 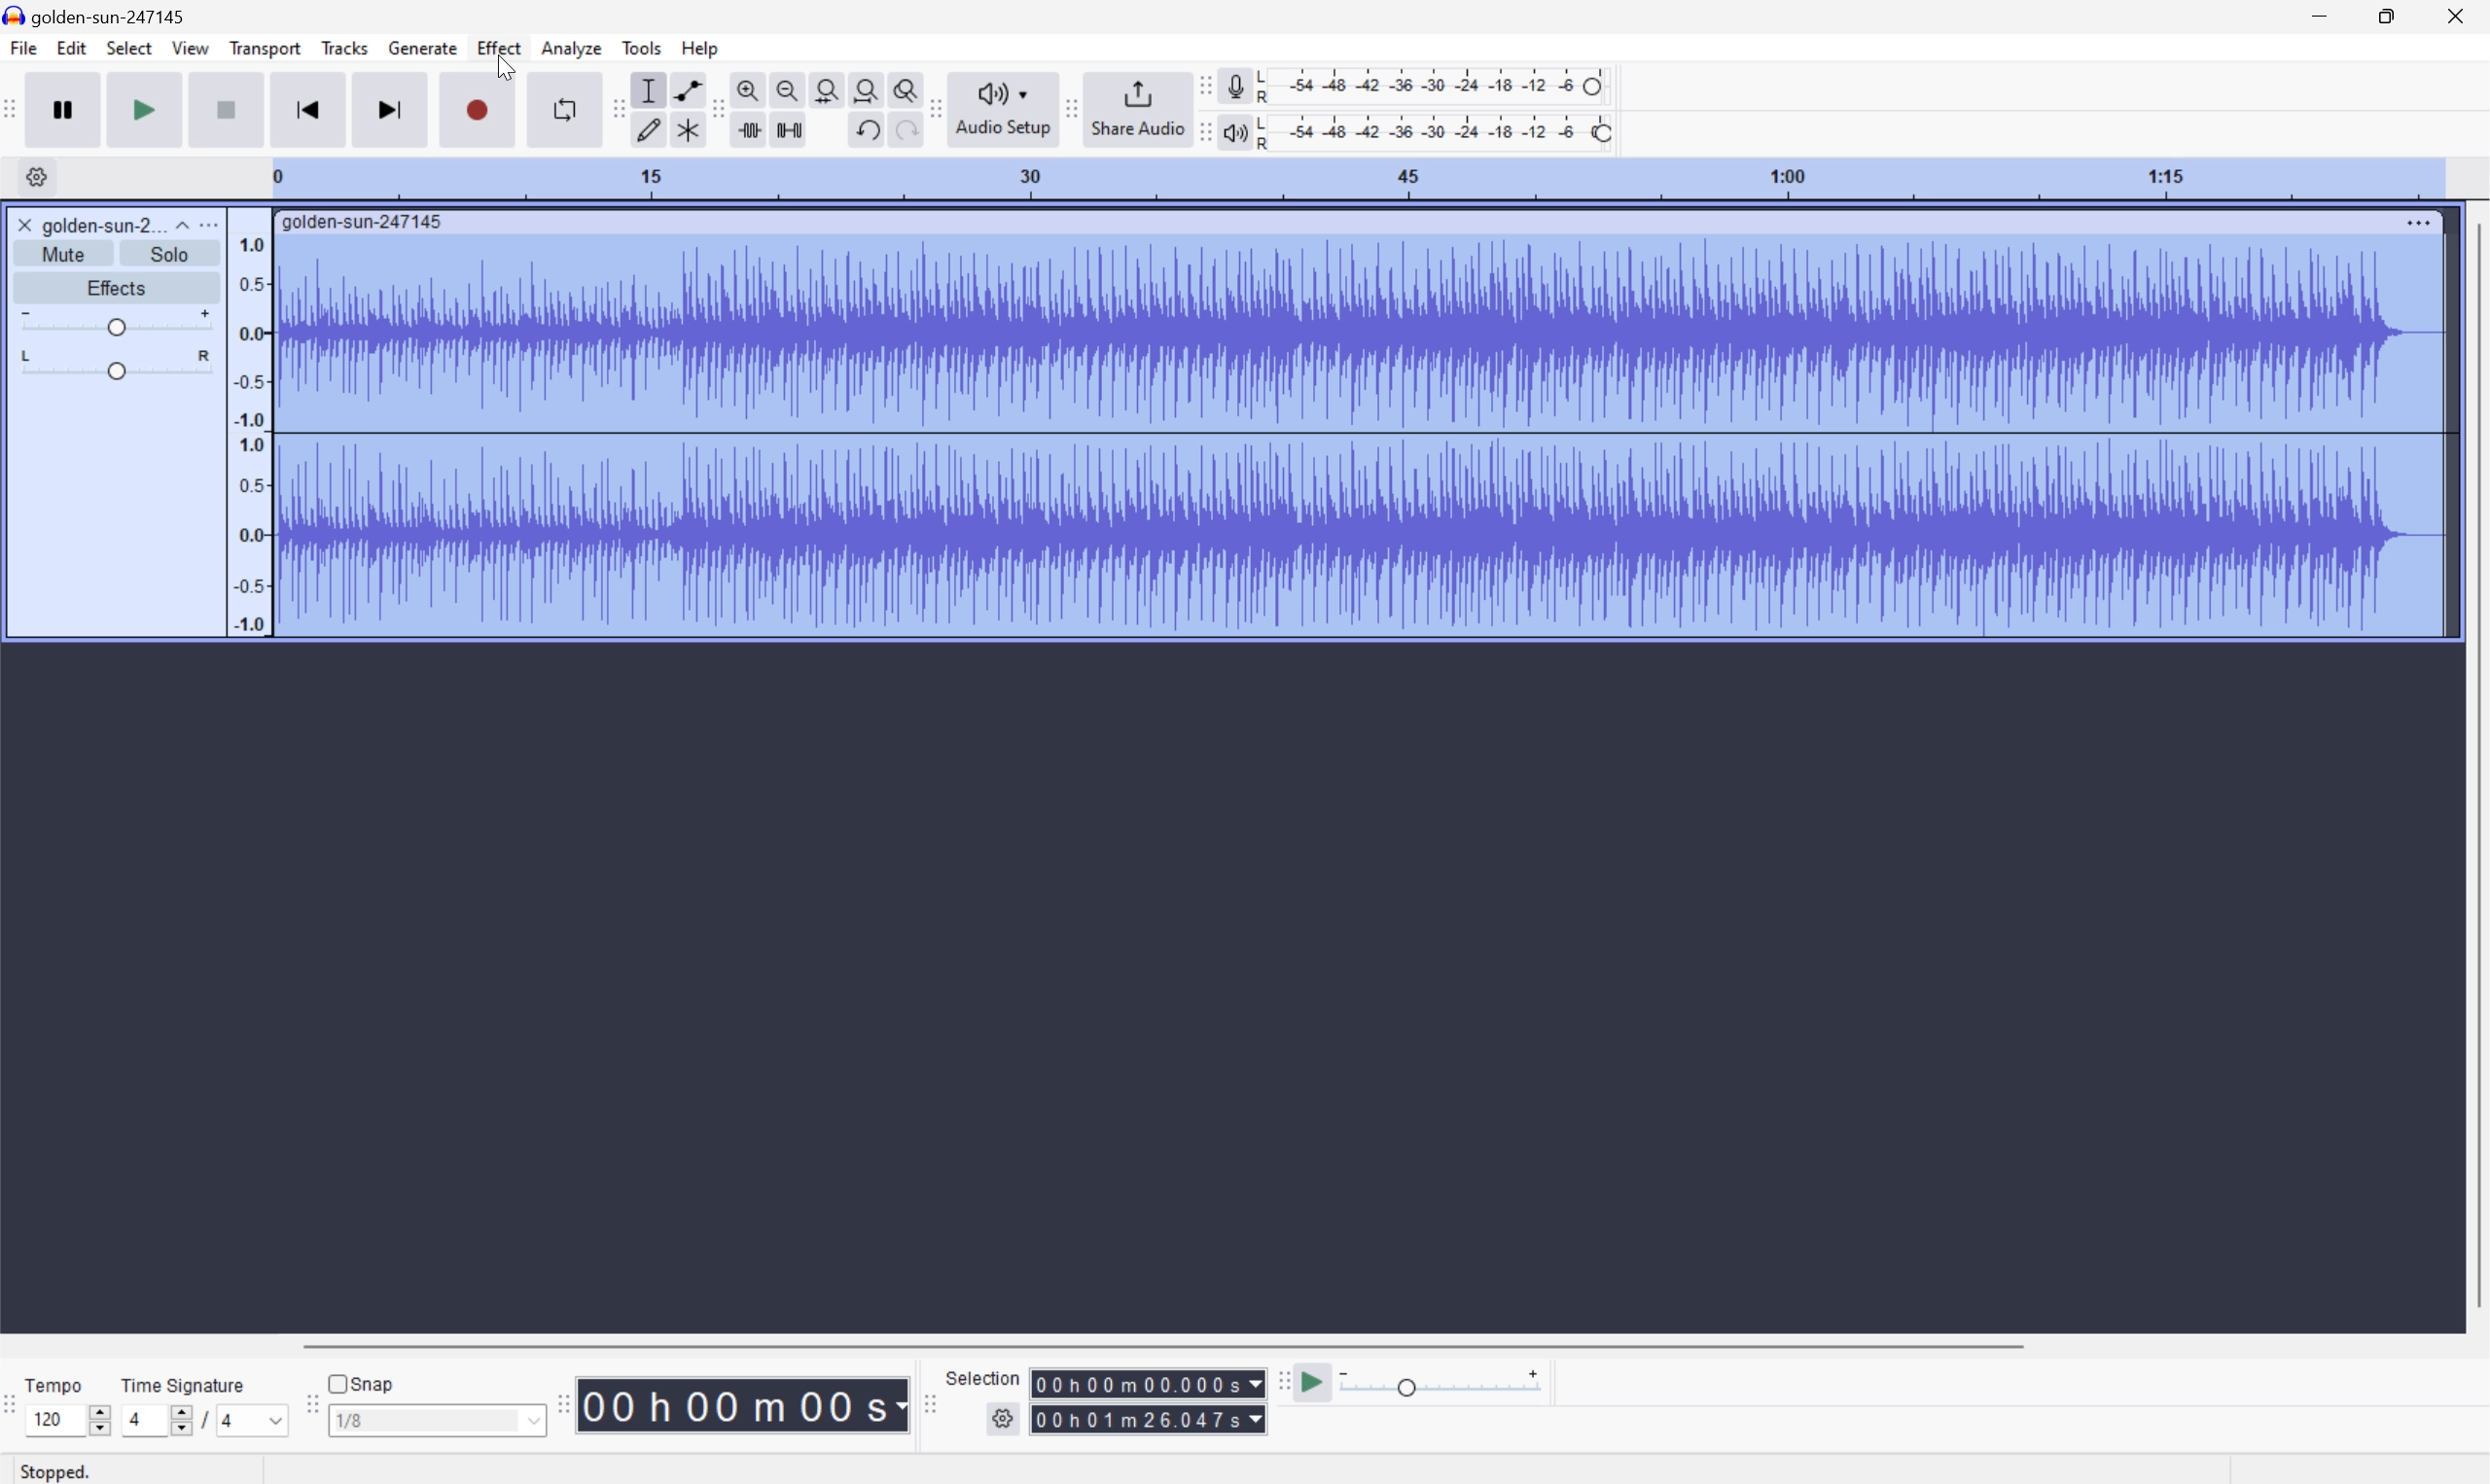 What do you see at coordinates (154, 1420) in the screenshot?
I see `4` at bounding box center [154, 1420].